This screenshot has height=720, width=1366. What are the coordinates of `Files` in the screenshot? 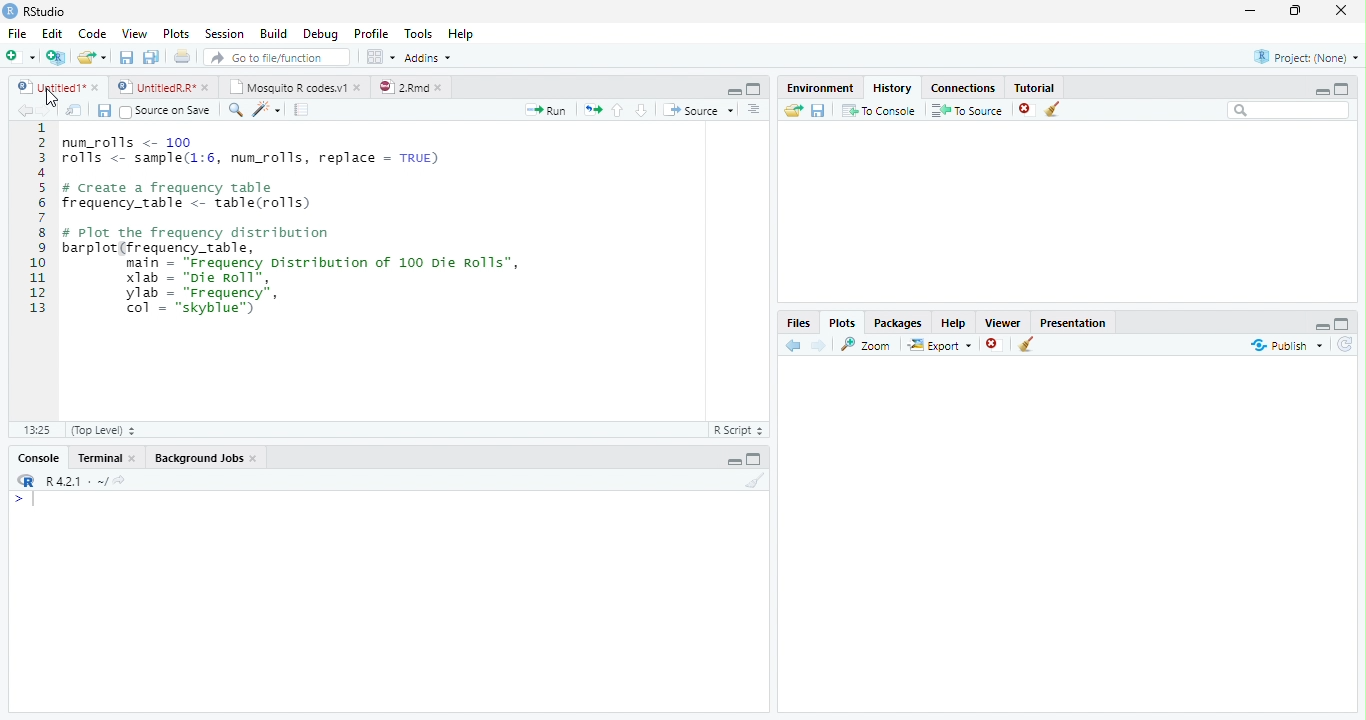 It's located at (798, 321).